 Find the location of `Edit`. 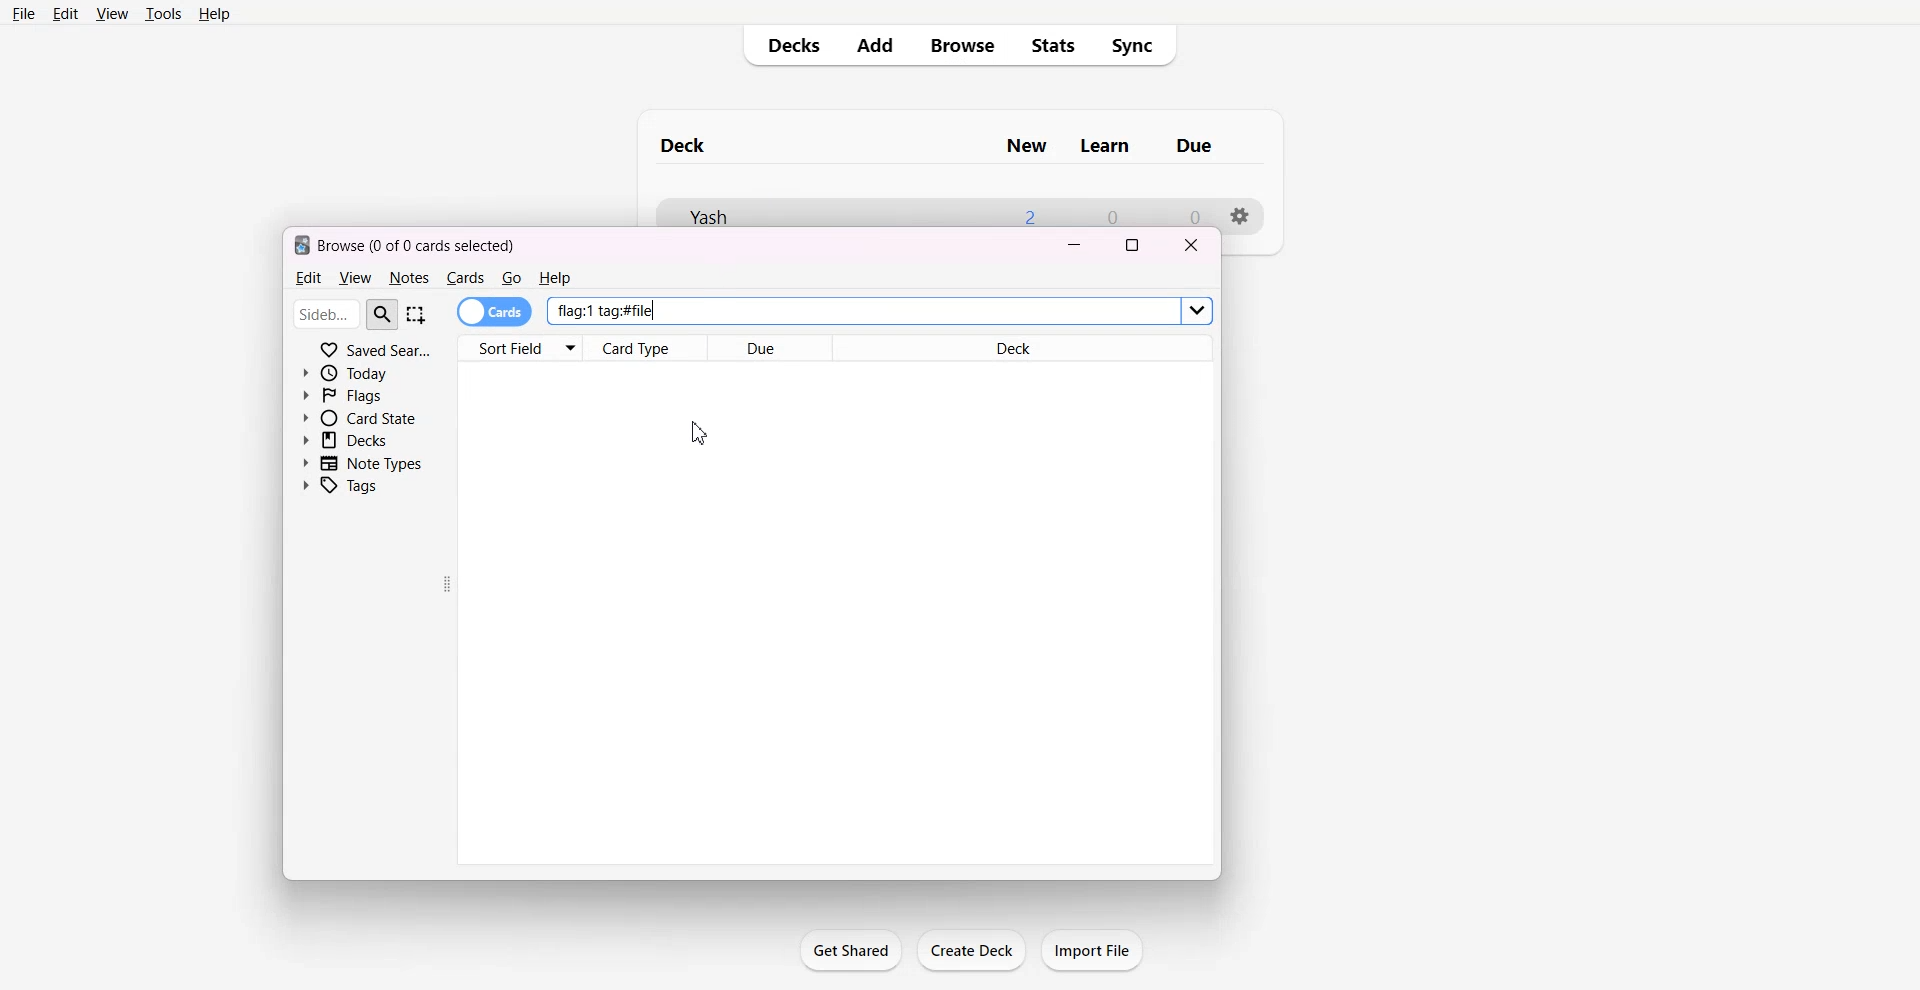

Edit is located at coordinates (307, 278).